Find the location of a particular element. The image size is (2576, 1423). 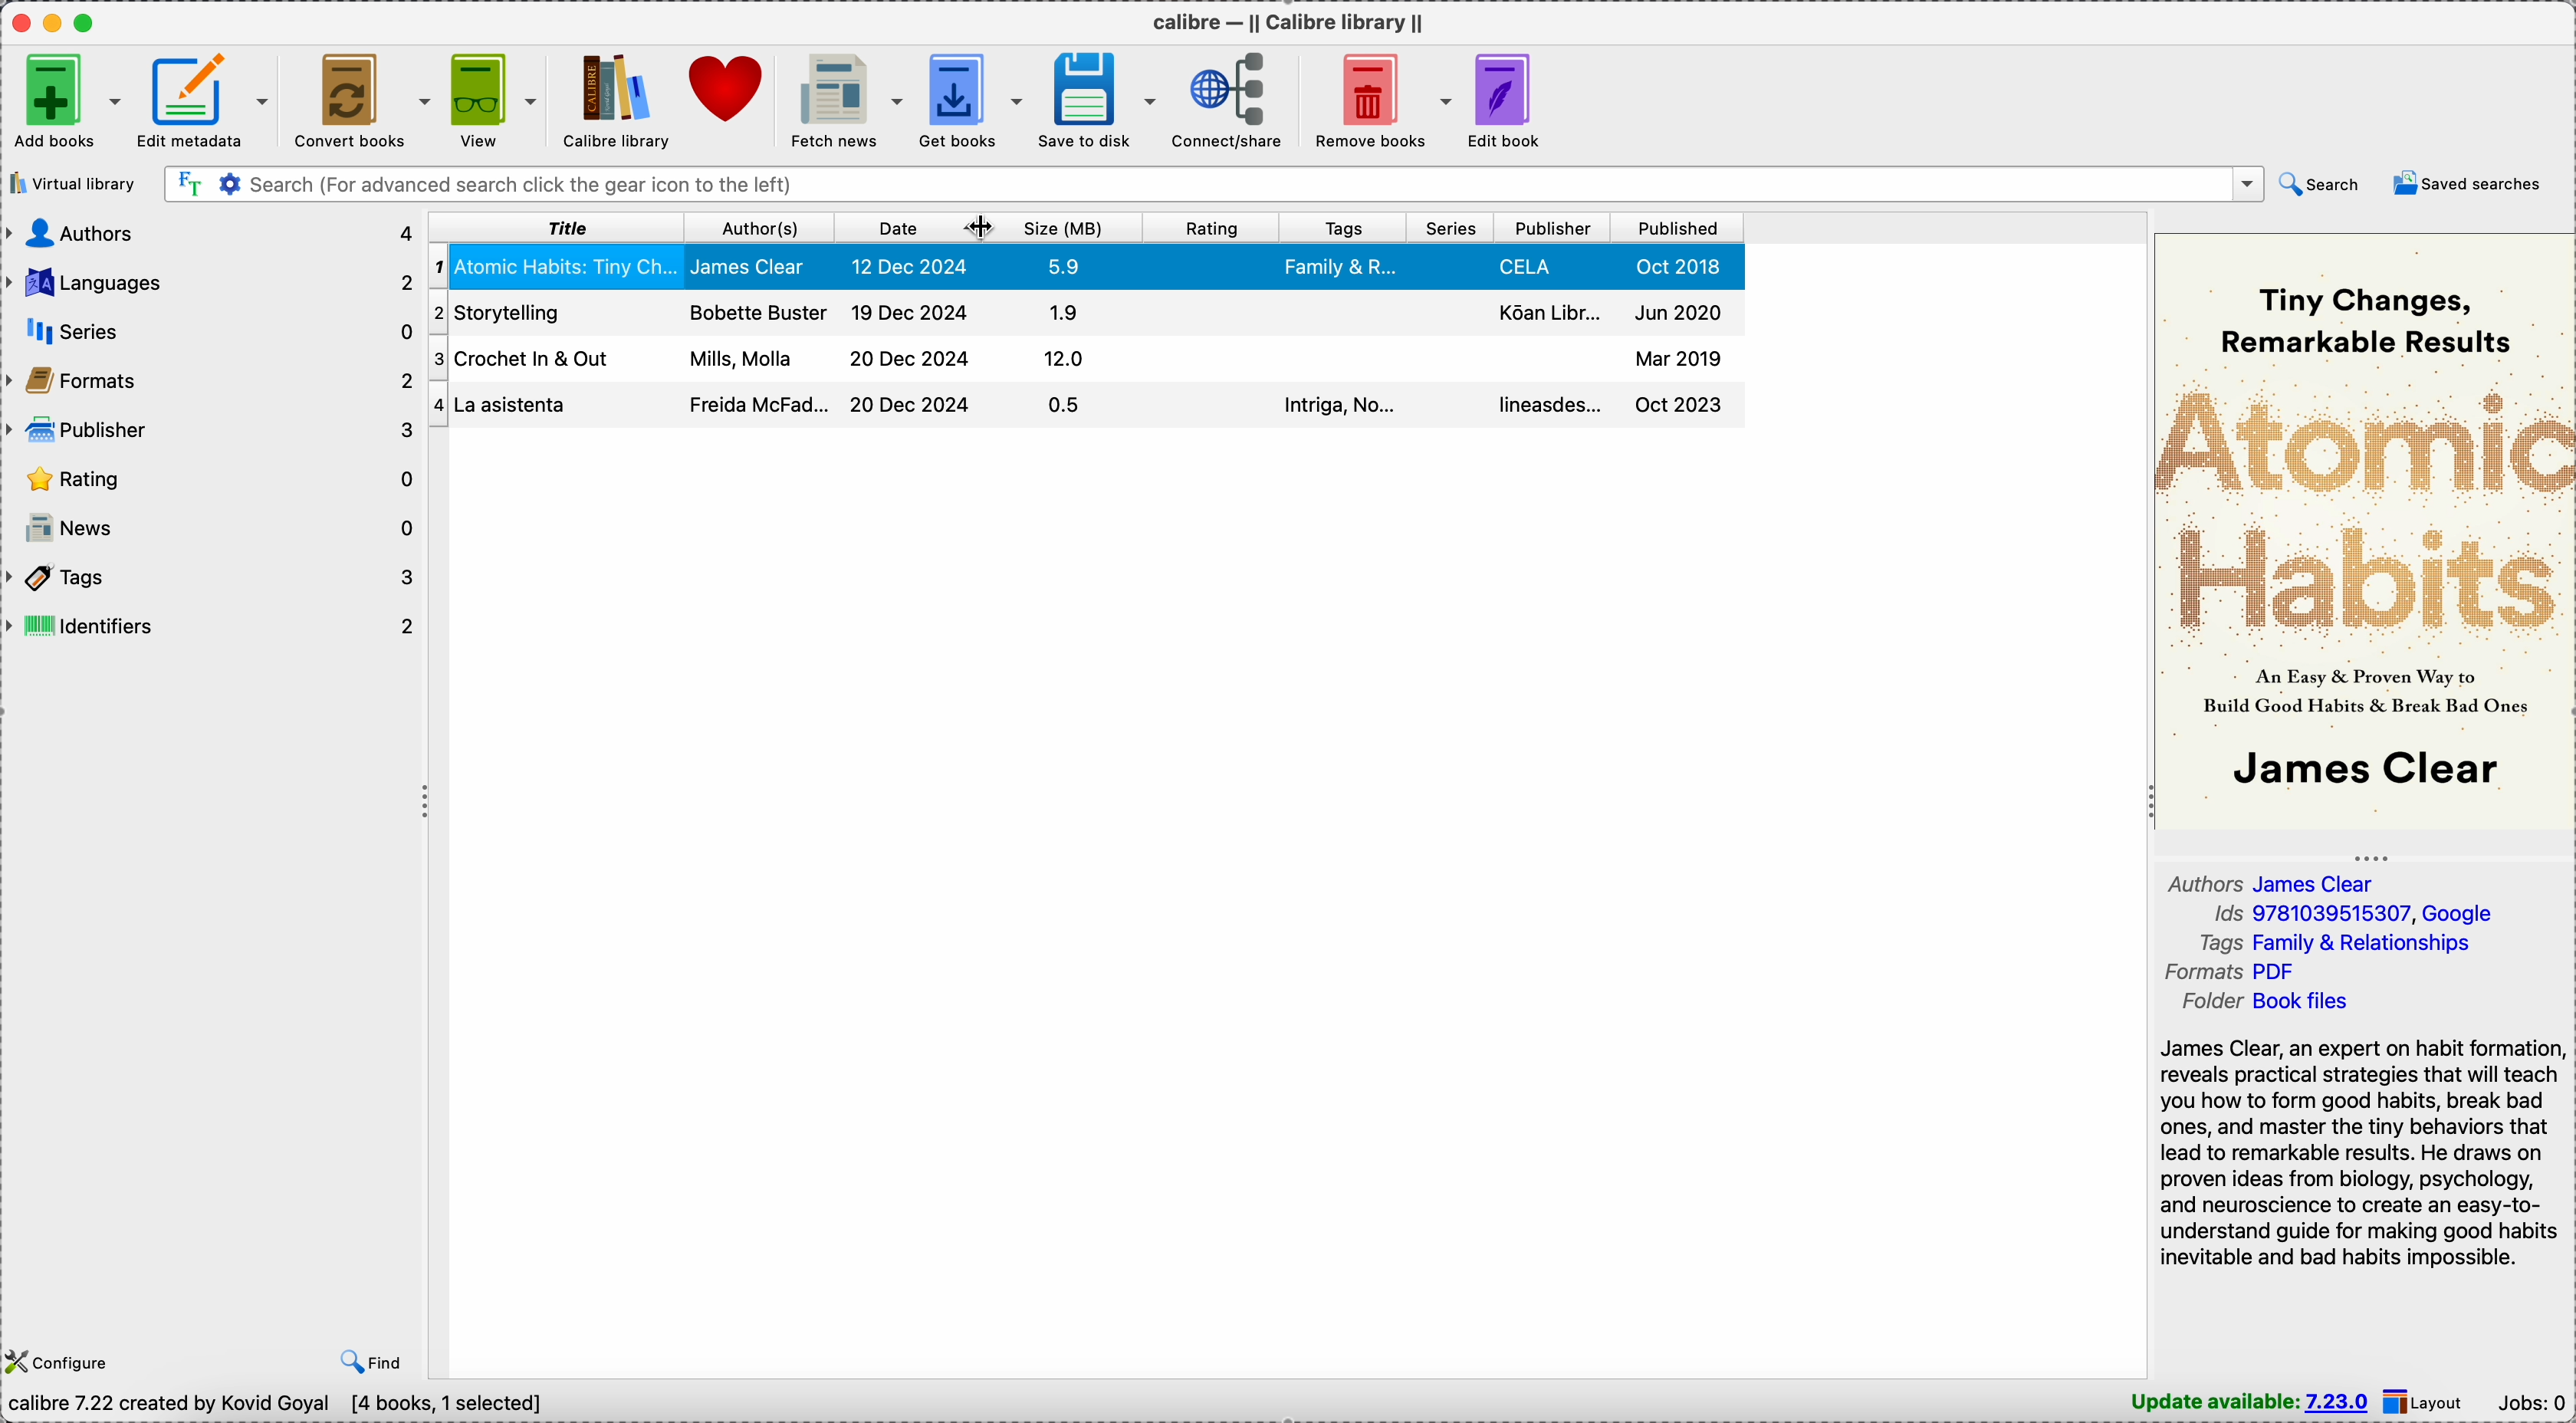

authors is located at coordinates (211, 234).